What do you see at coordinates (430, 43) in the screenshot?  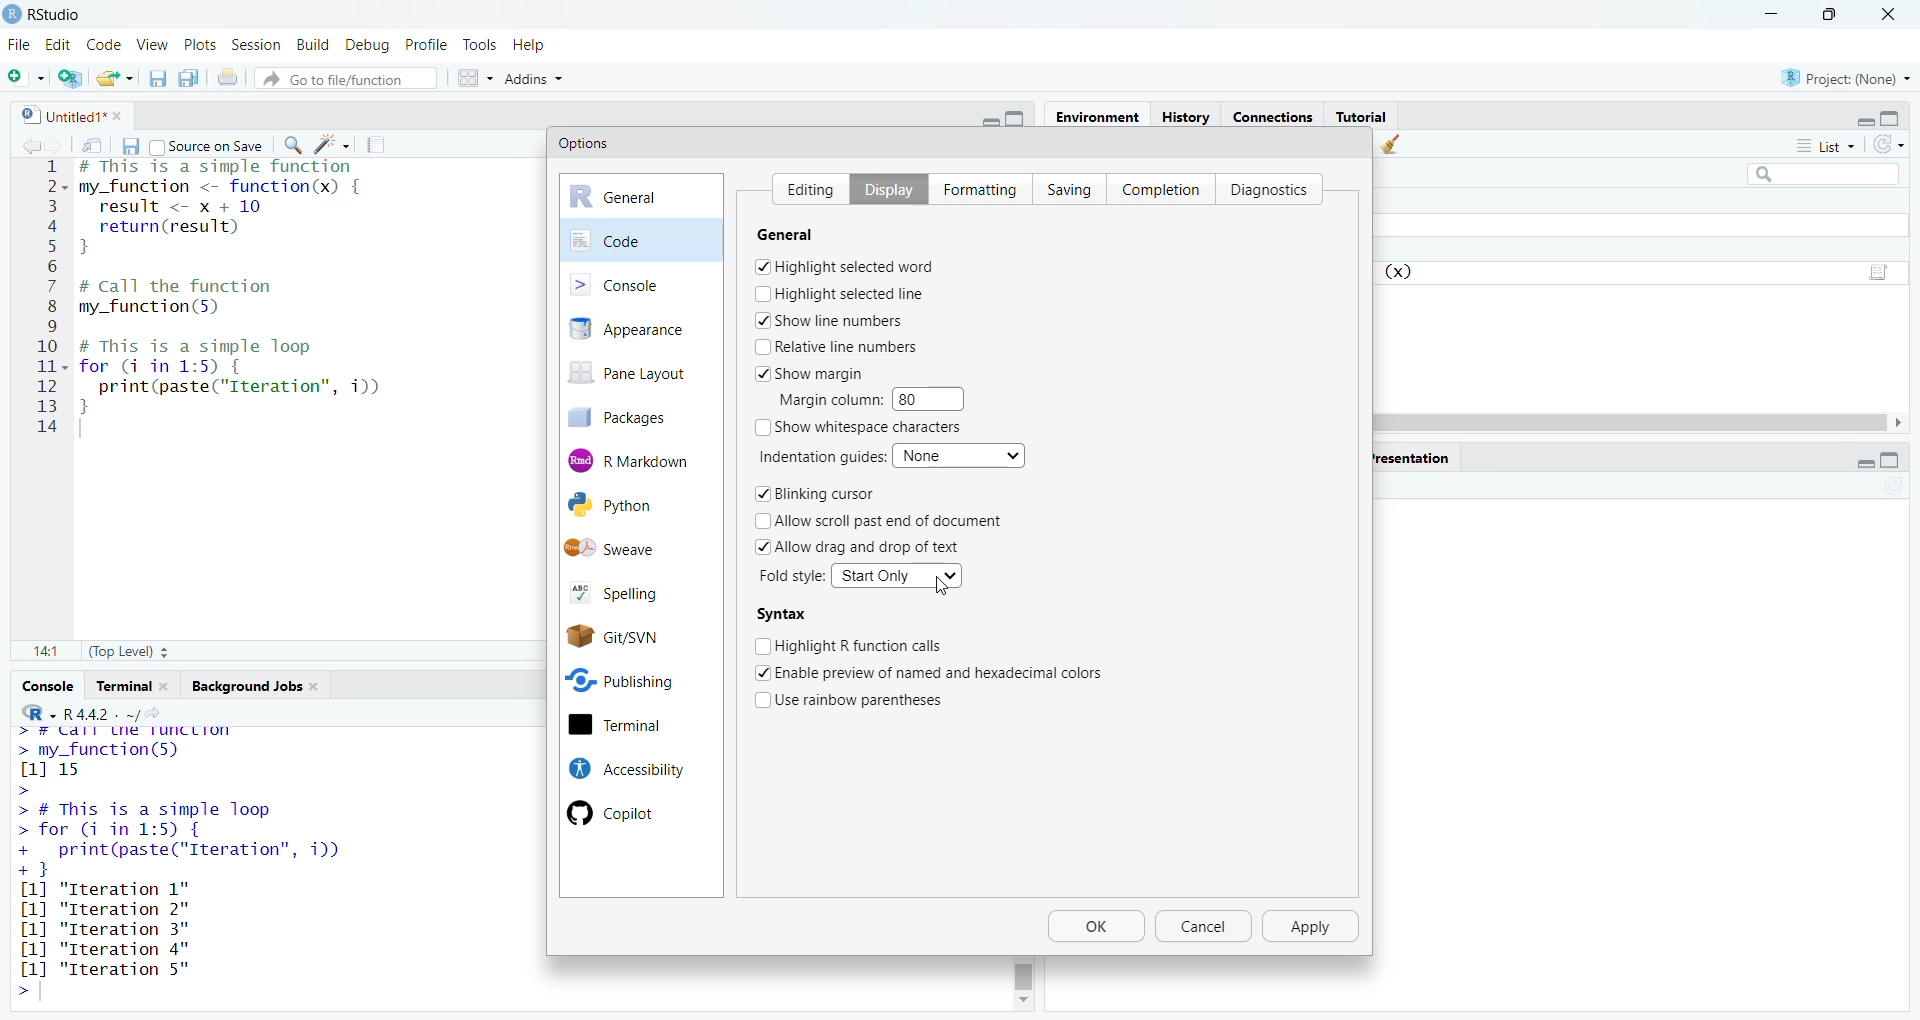 I see `profile` at bounding box center [430, 43].